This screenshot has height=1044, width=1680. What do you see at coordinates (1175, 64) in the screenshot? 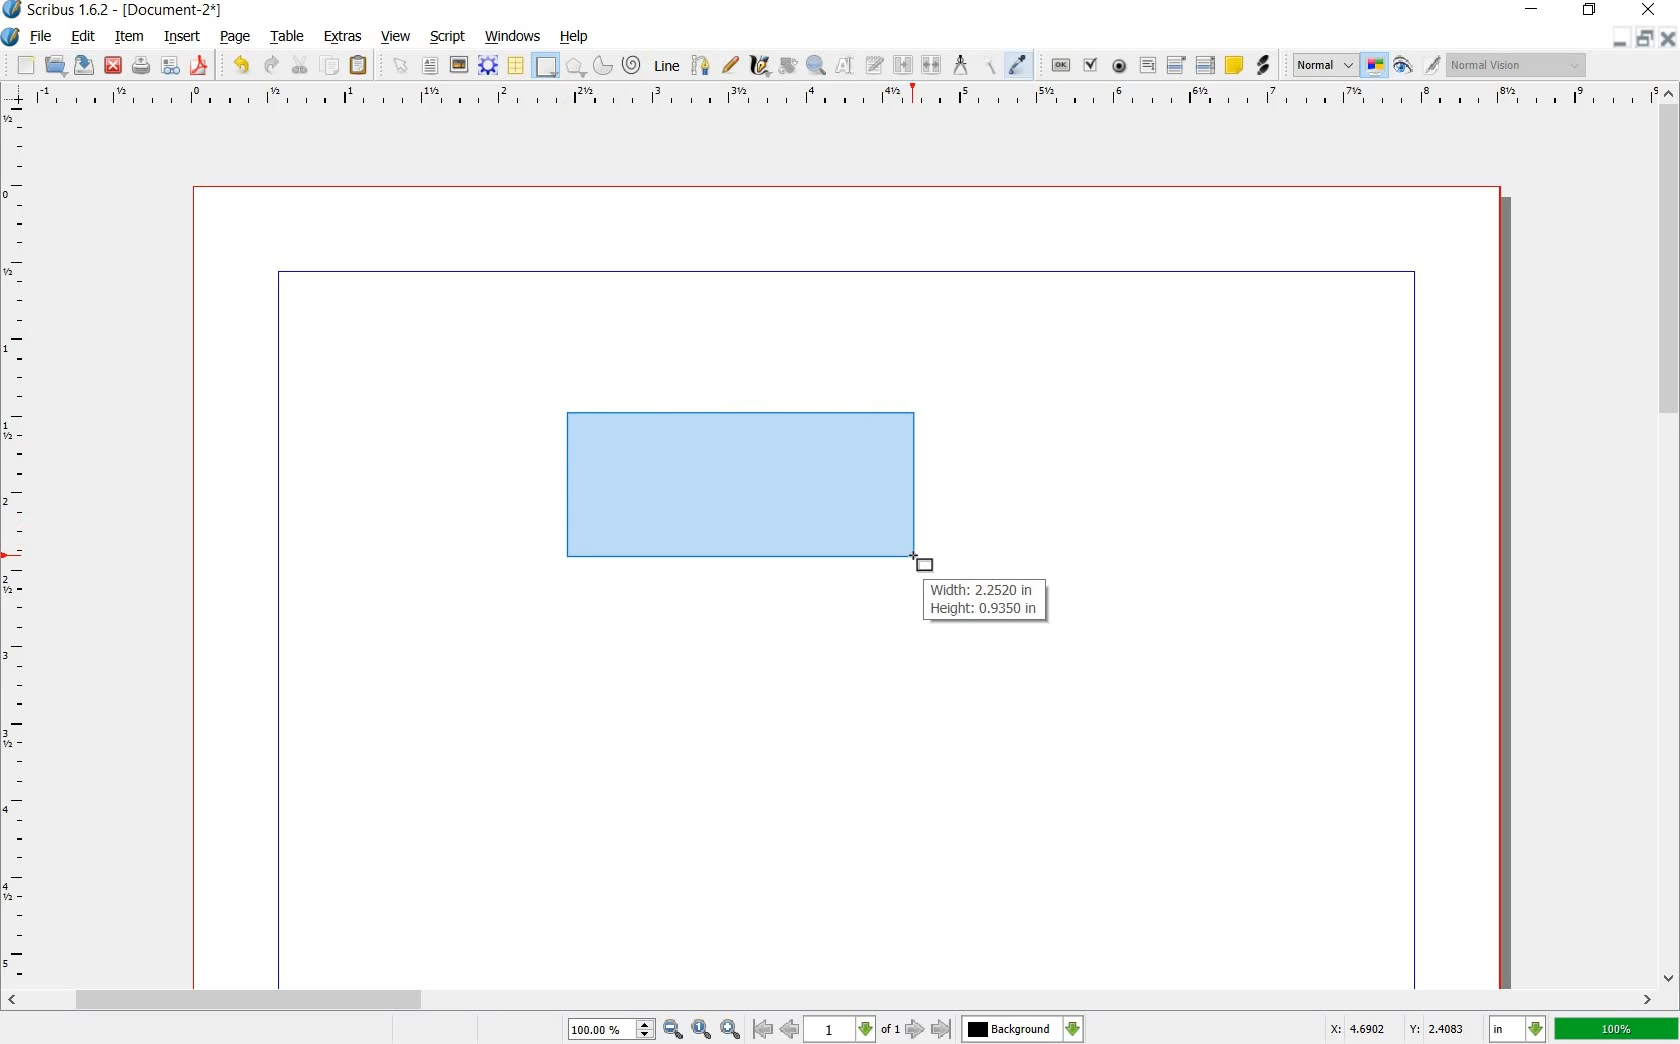
I see `PDF COMBO BOX` at bounding box center [1175, 64].